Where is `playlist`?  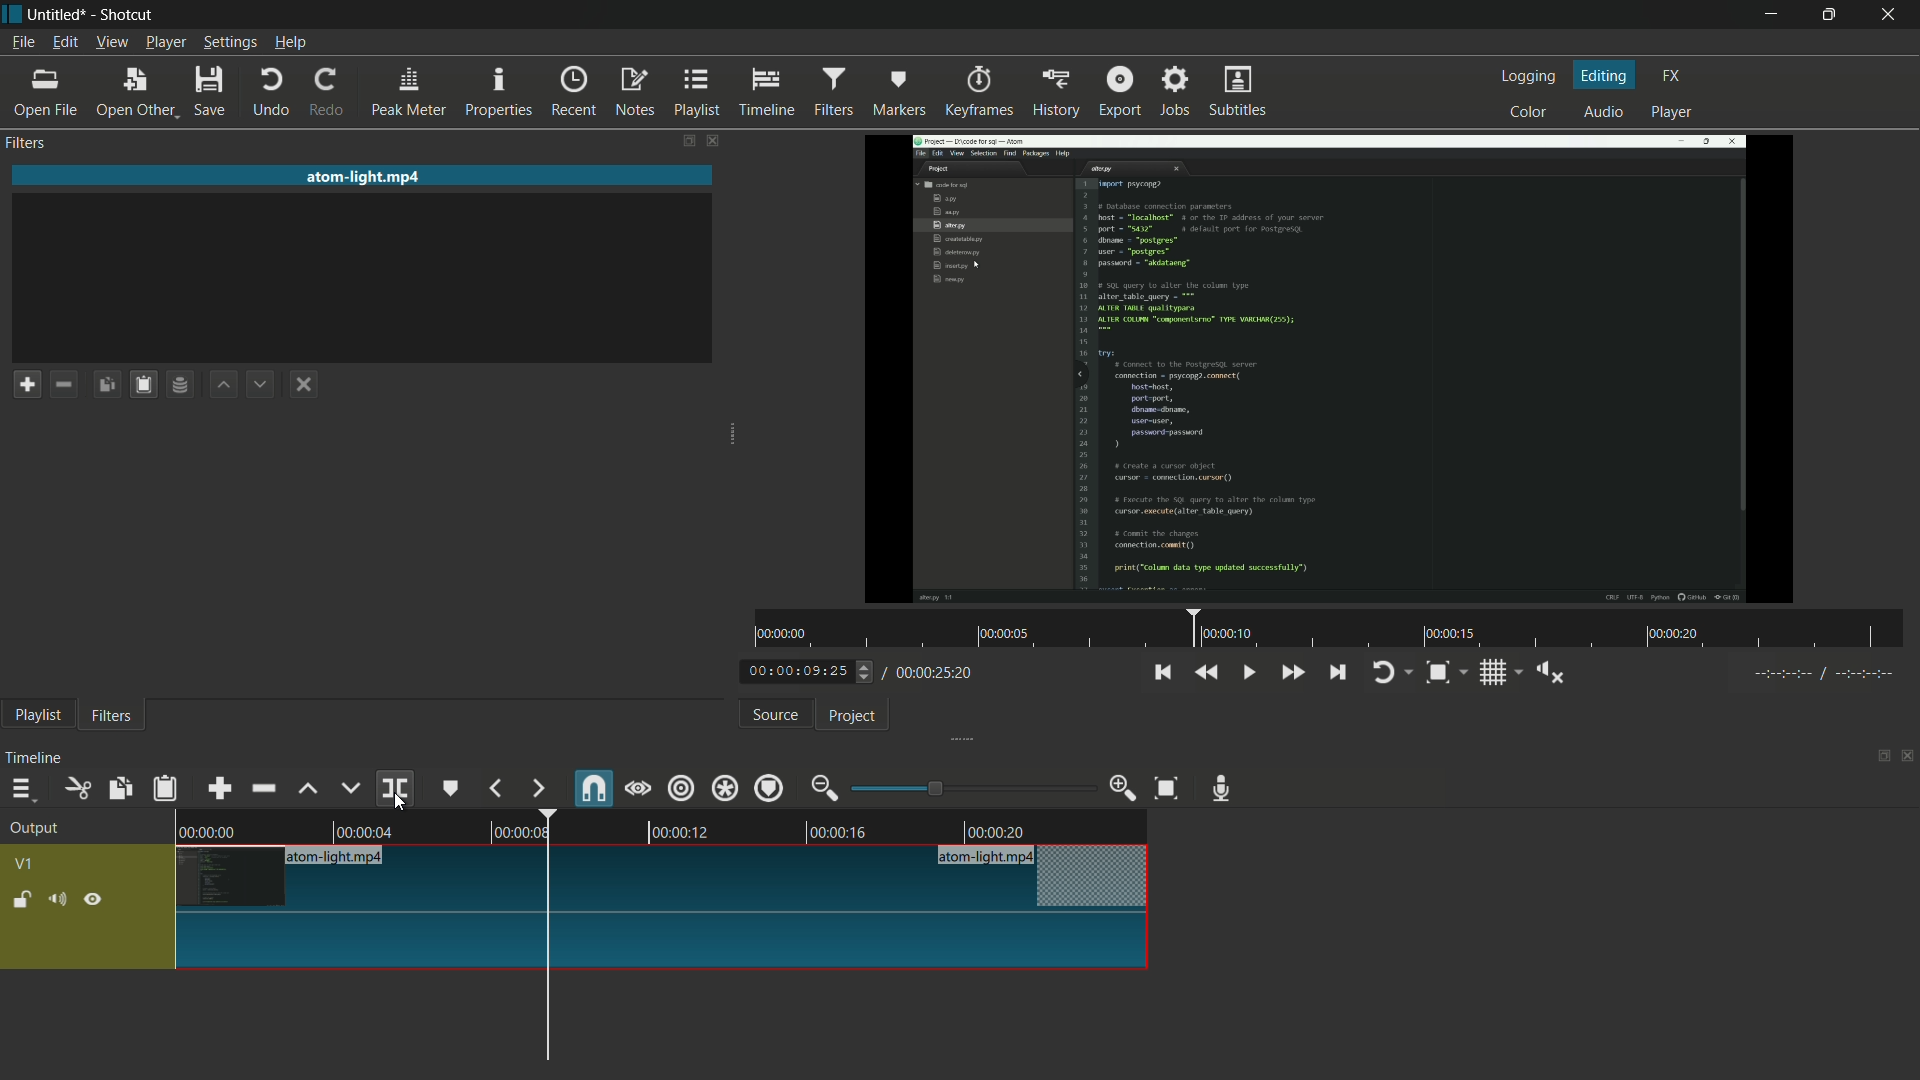
playlist is located at coordinates (37, 717).